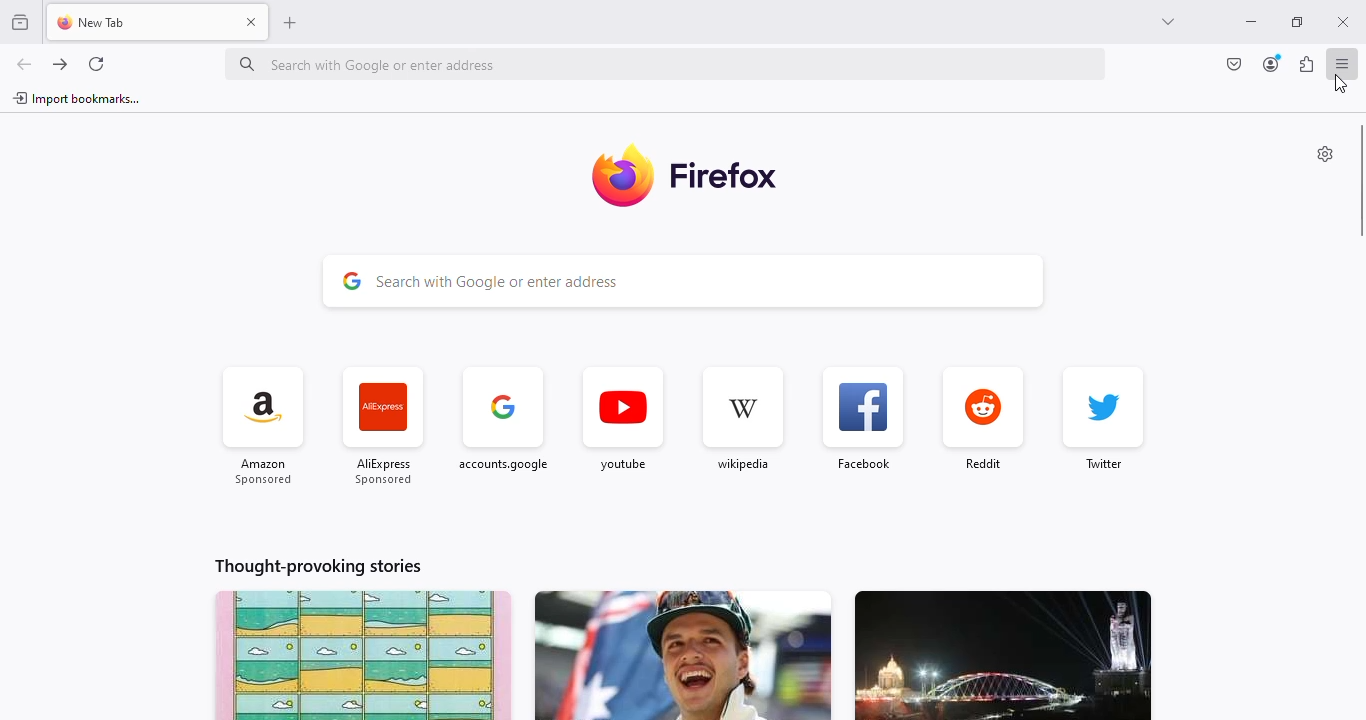 This screenshot has width=1366, height=720. Describe the element at coordinates (620, 178) in the screenshot. I see `logo` at that location.